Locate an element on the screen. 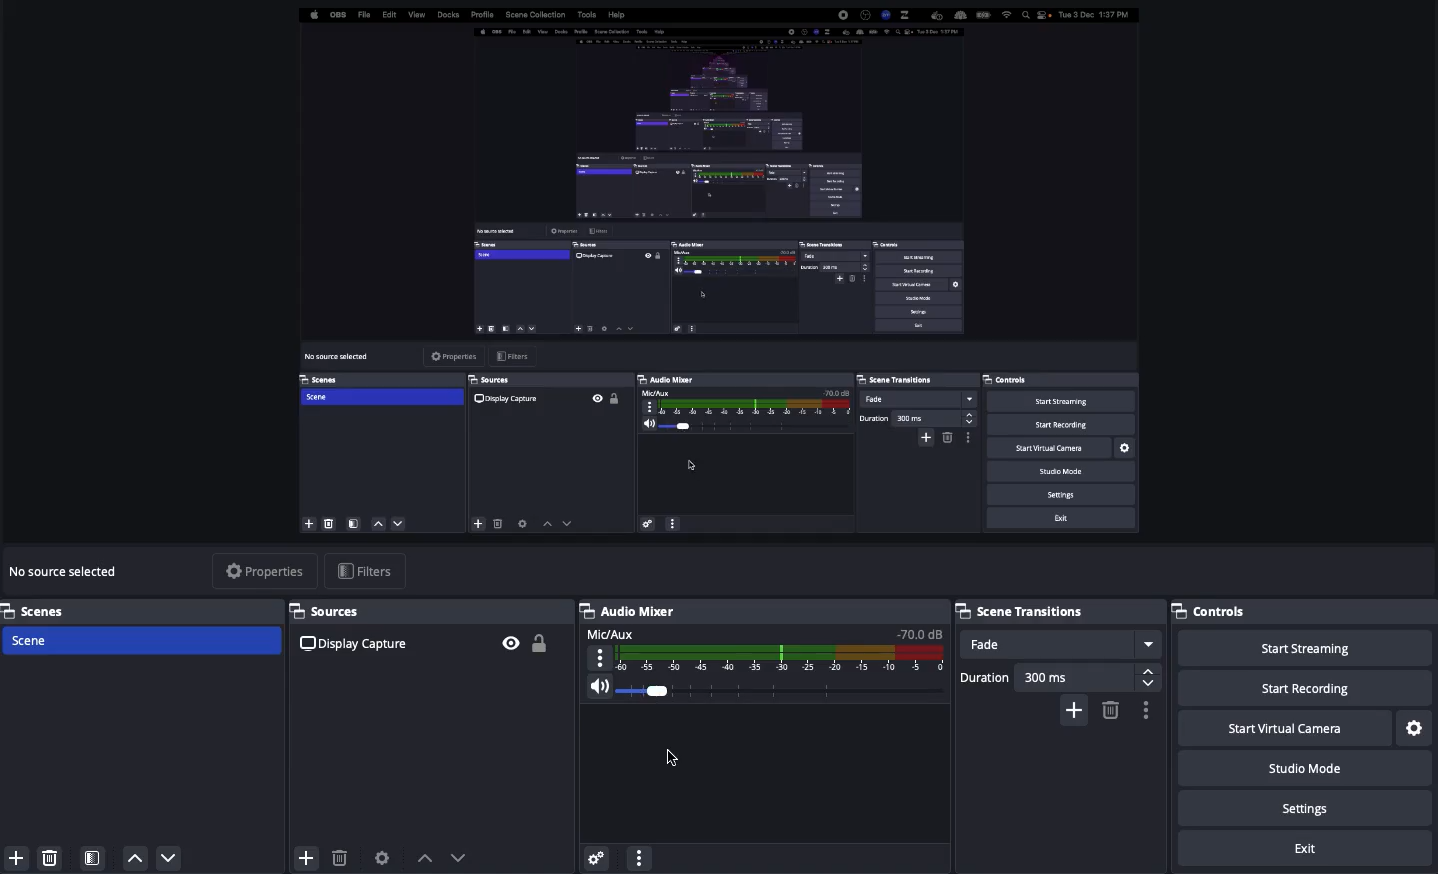  Settings is located at coordinates (595, 854).